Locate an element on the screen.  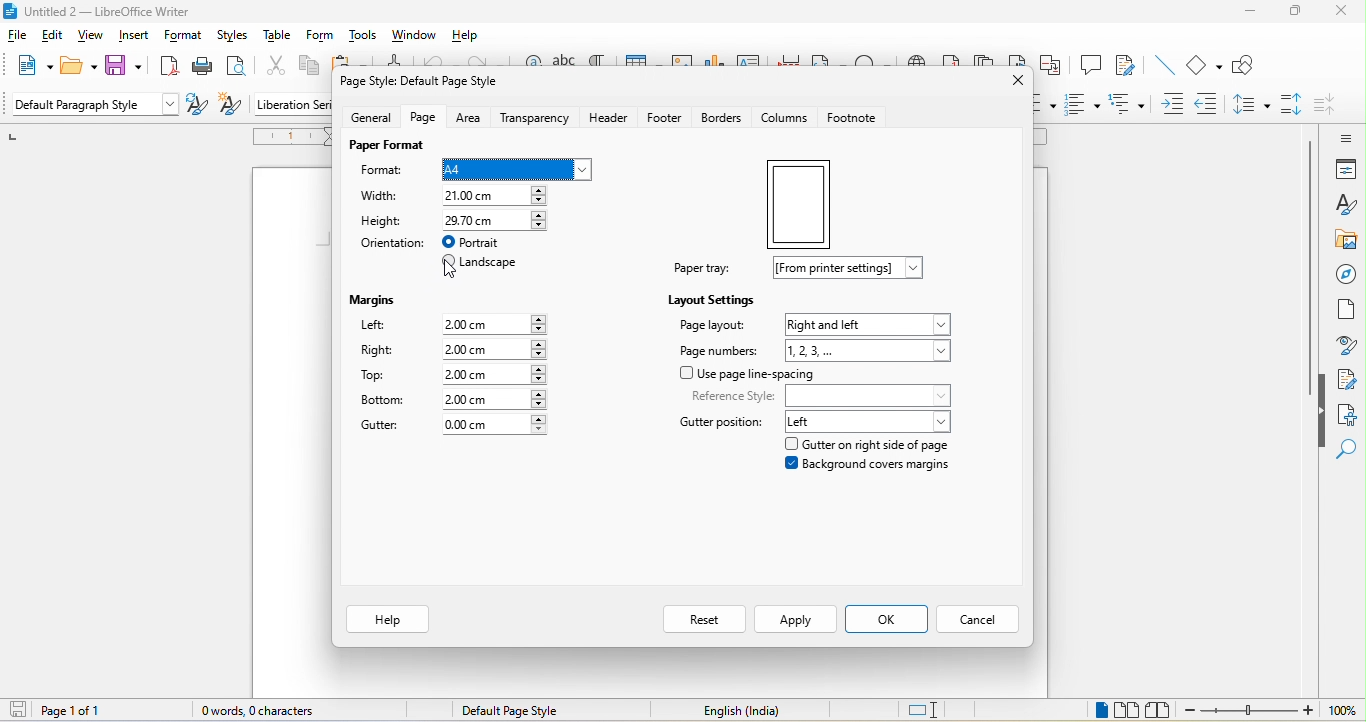
page is located at coordinates (418, 119).